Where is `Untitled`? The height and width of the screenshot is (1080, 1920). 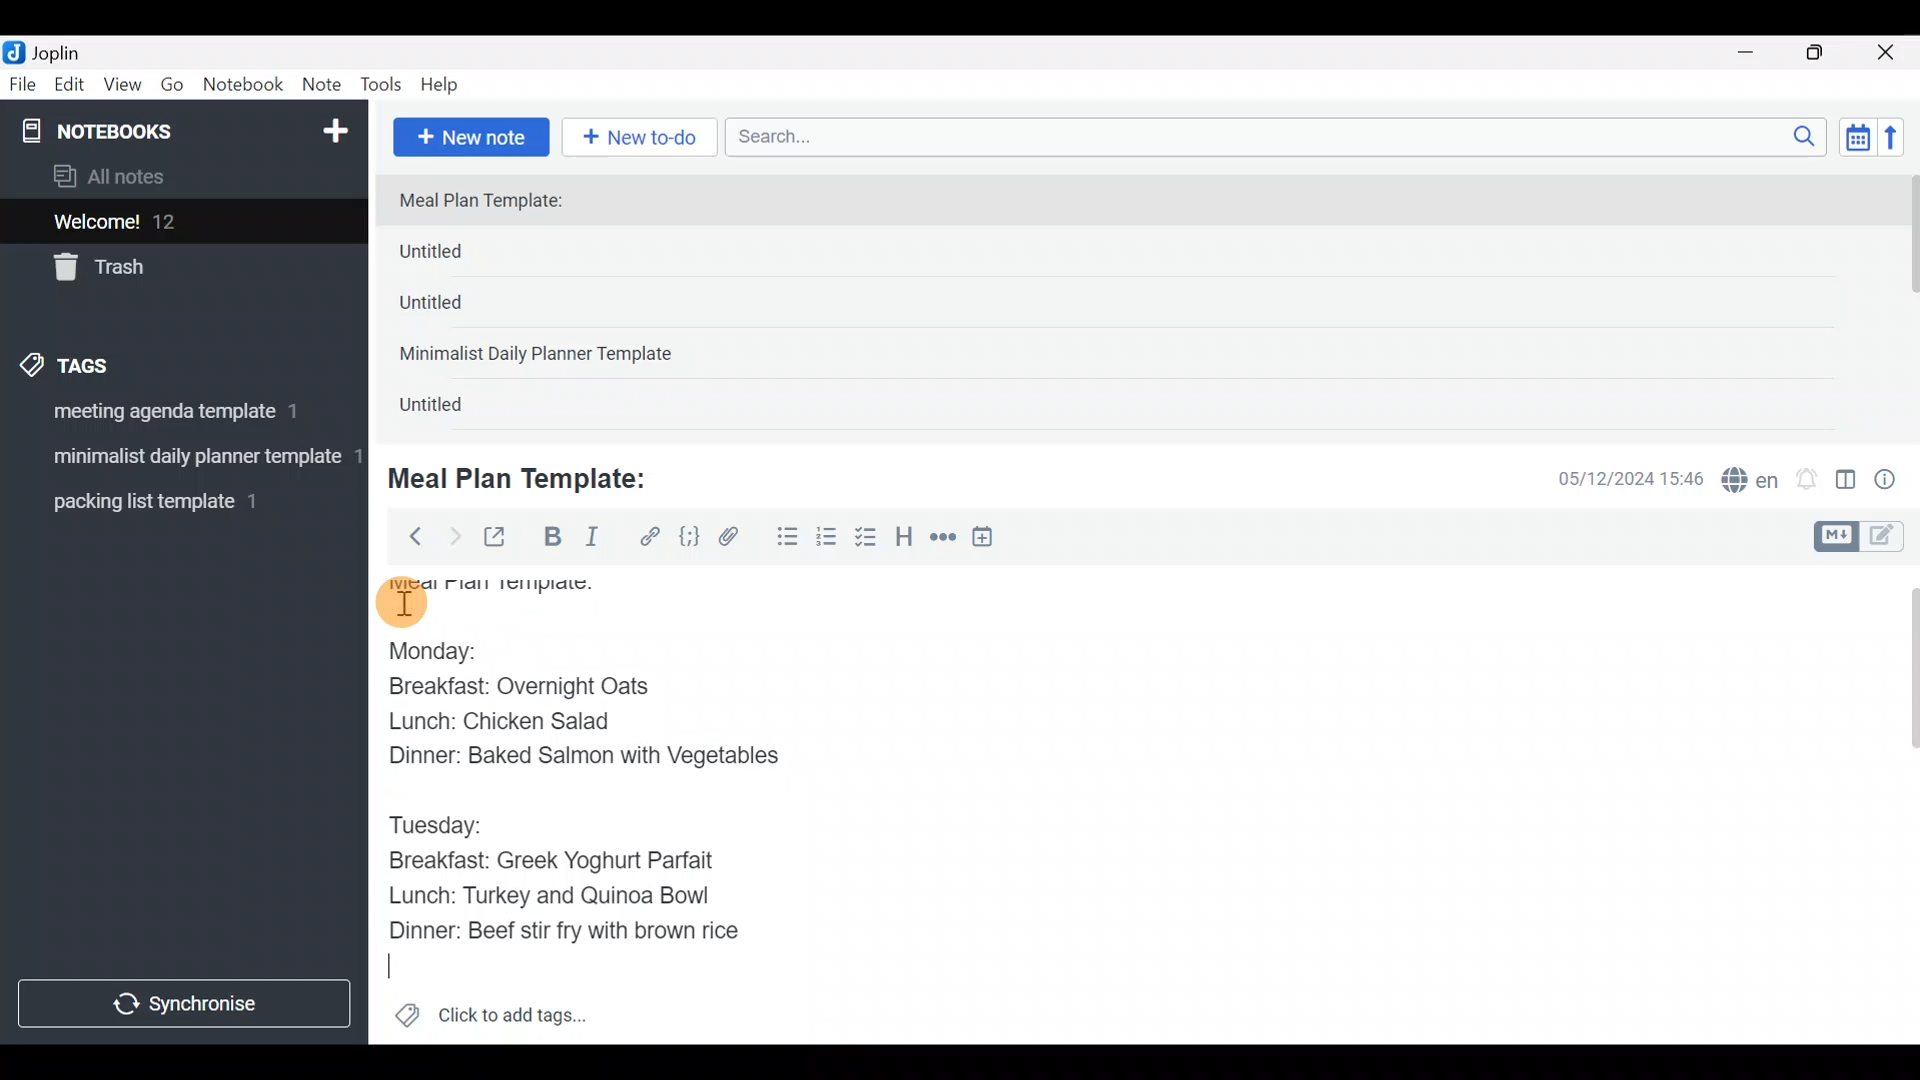
Untitled is located at coordinates (464, 256).